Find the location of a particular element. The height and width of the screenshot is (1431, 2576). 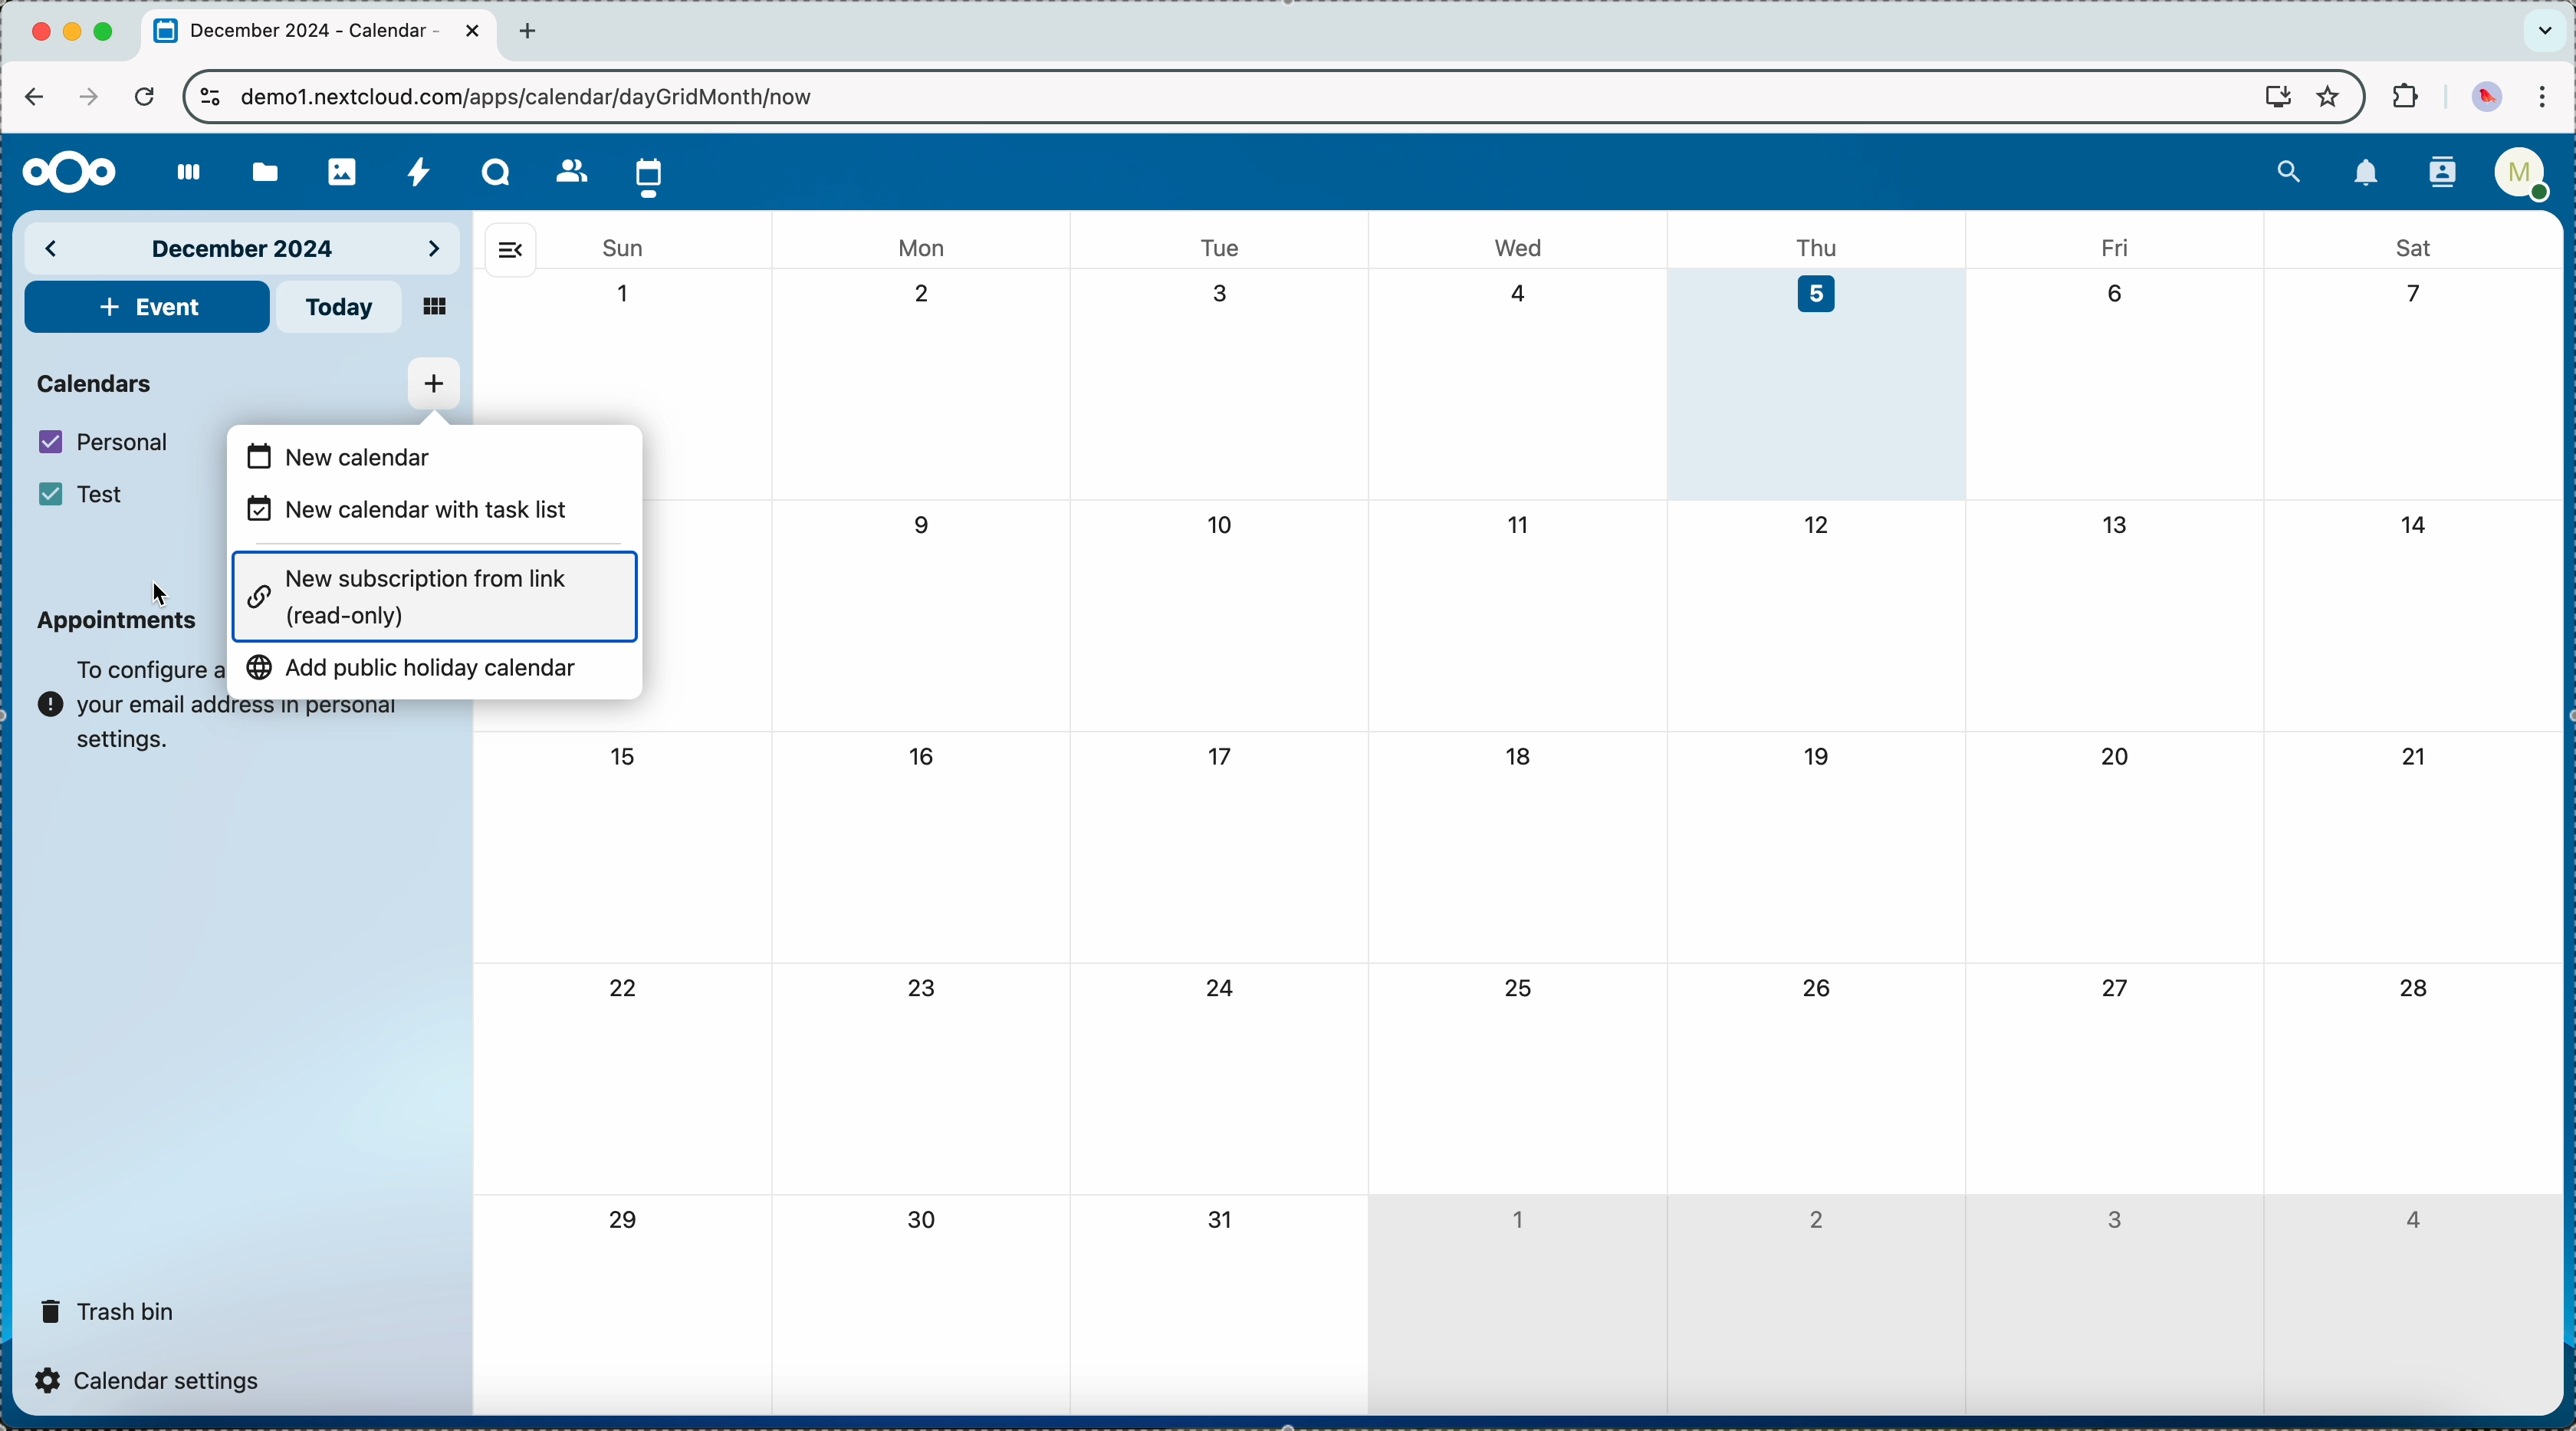

add event is located at coordinates (146, 307).